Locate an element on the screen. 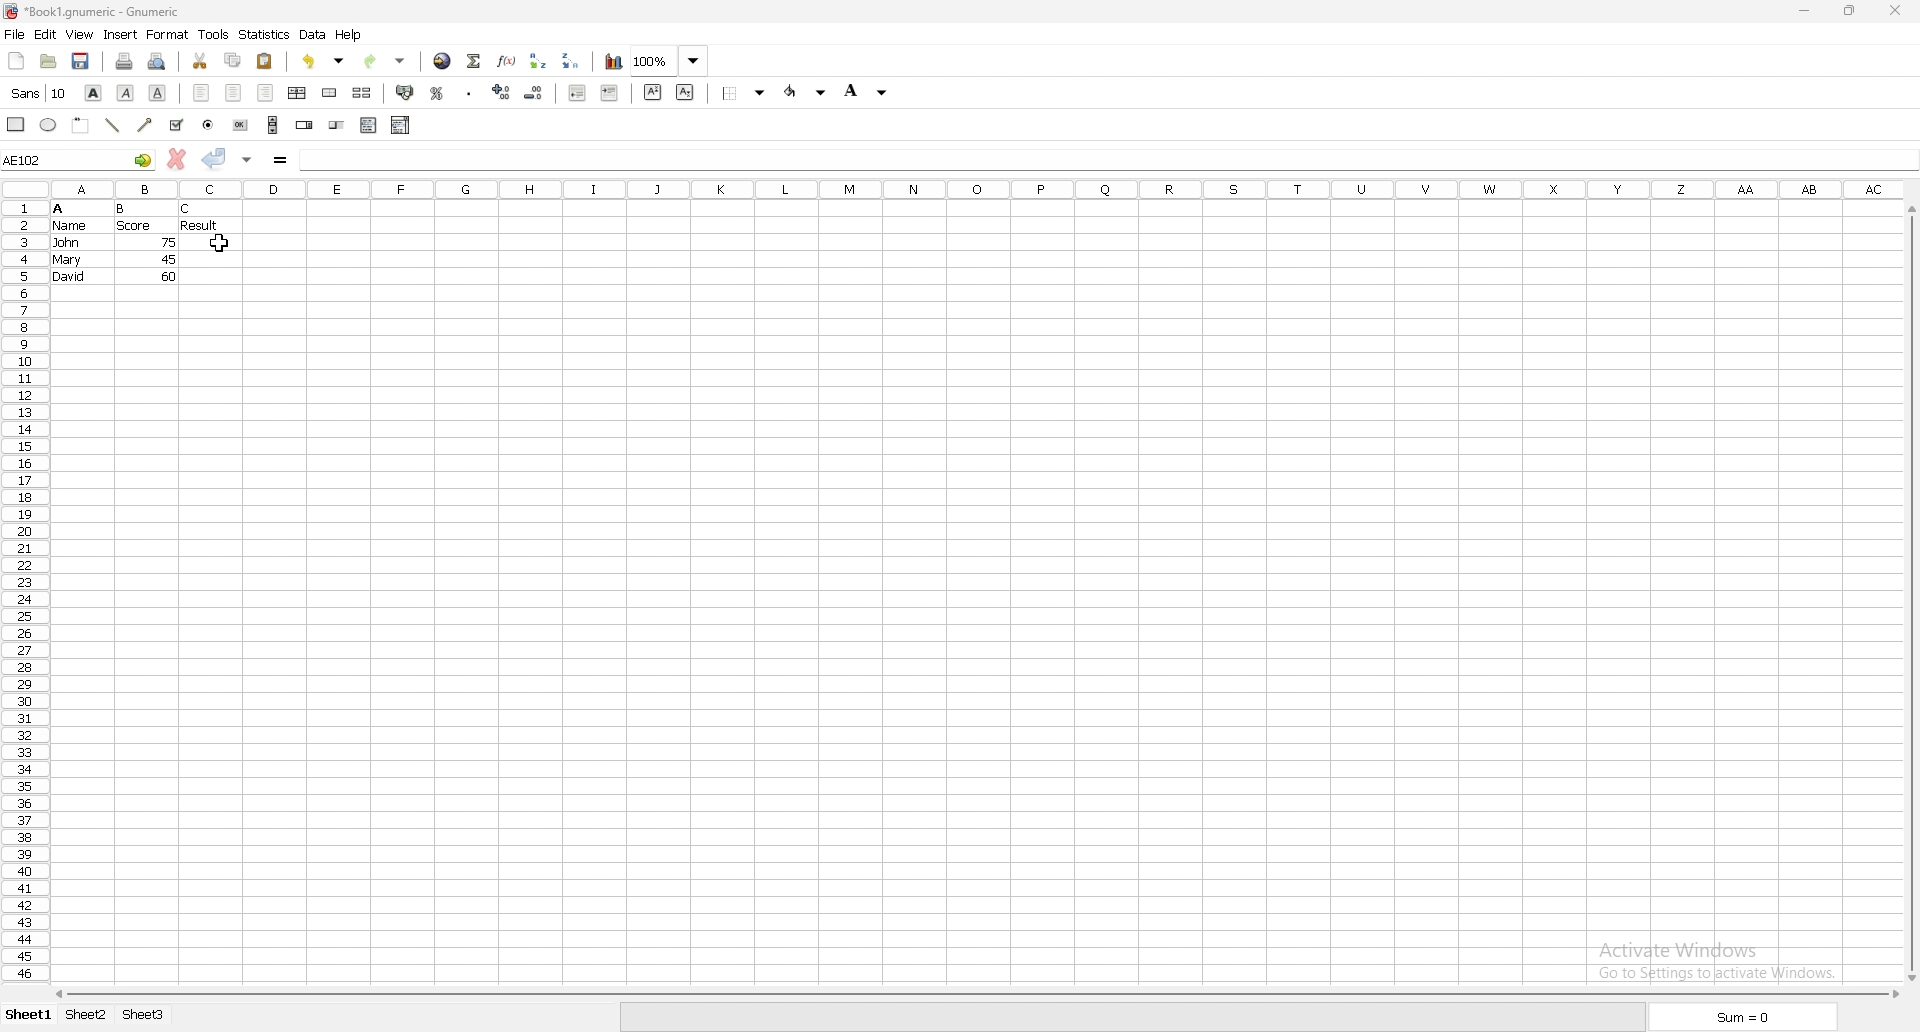 This screenshot has height=1032, width=1920. thousand separator is located at coordinates (471, 94).